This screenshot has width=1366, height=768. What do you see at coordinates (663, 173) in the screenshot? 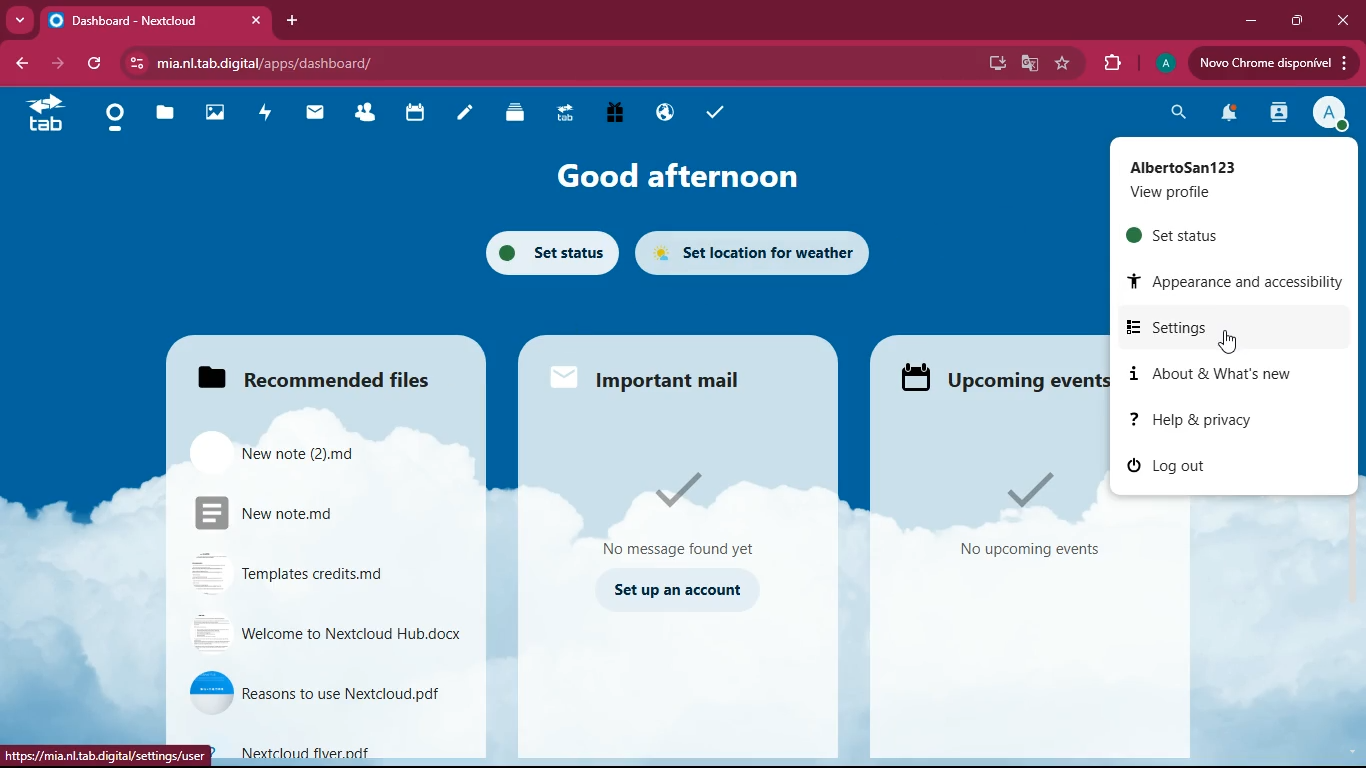
I see `good afternoon` at bounding box center [663, 173].